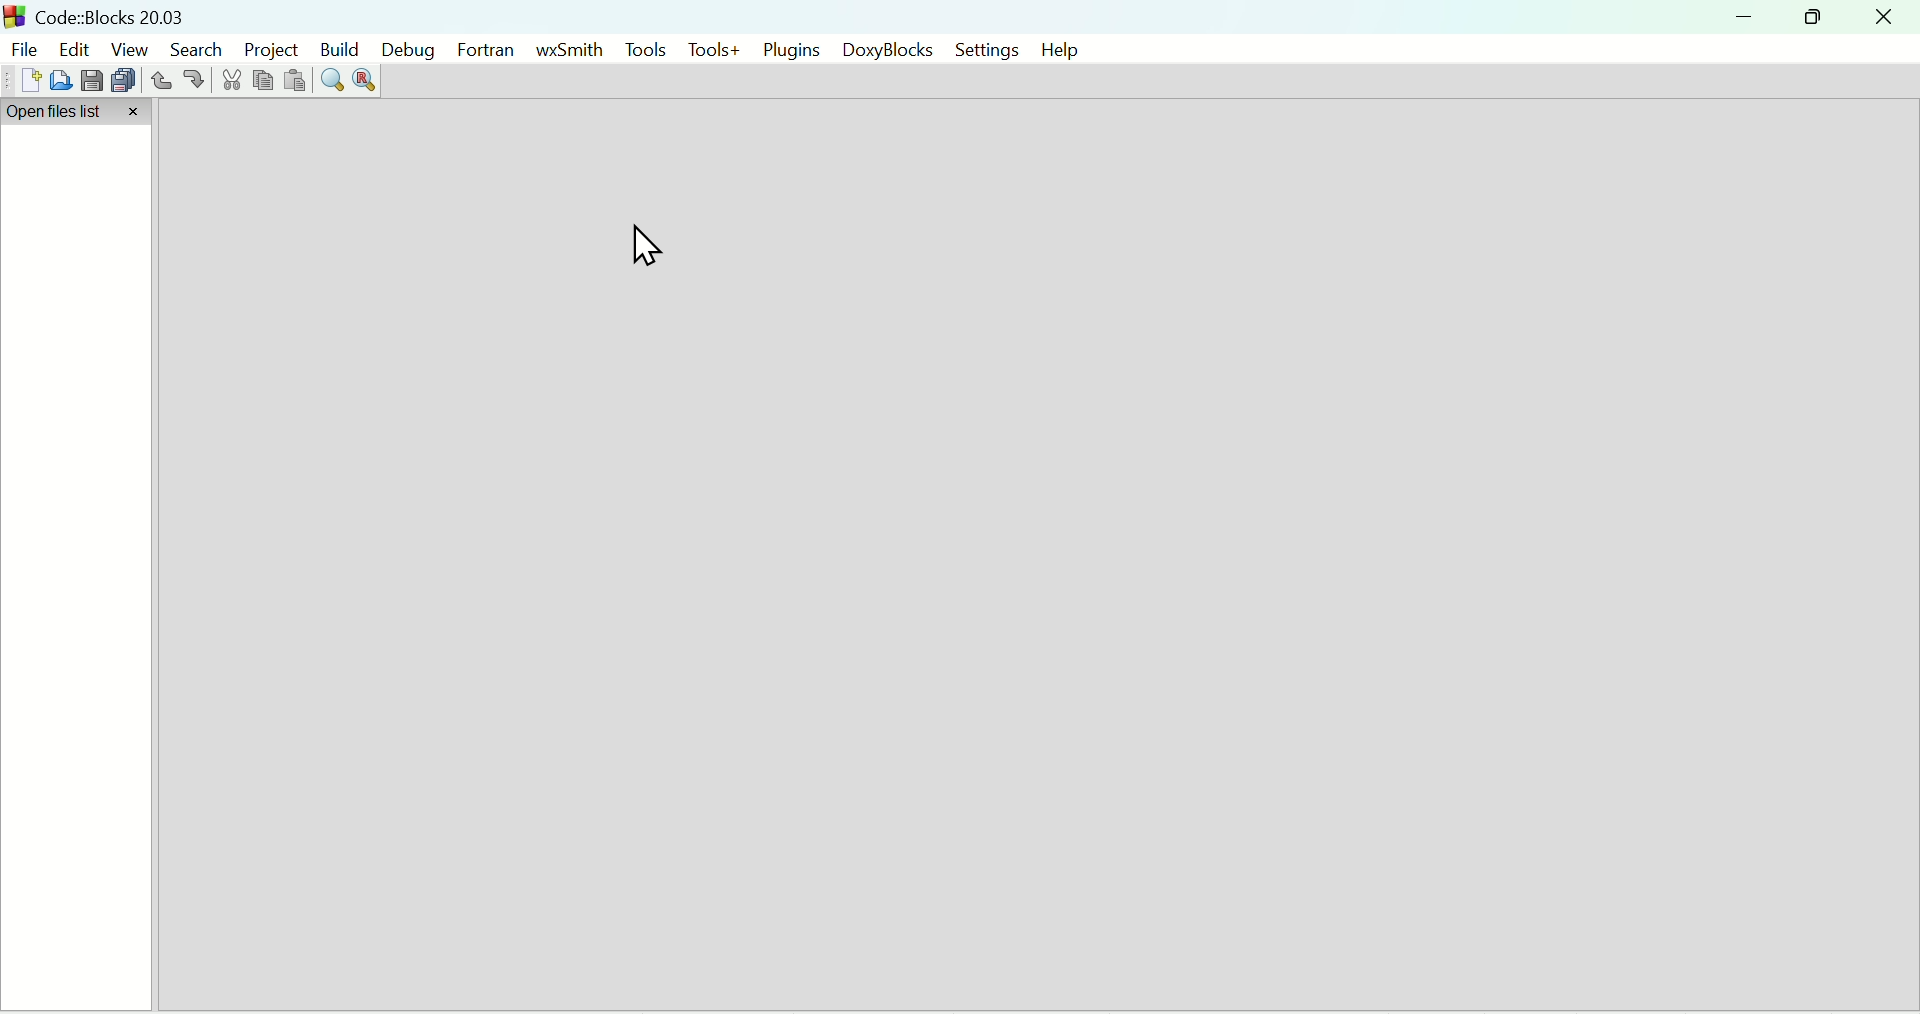  I want to click on Undo, so click(162, 80).